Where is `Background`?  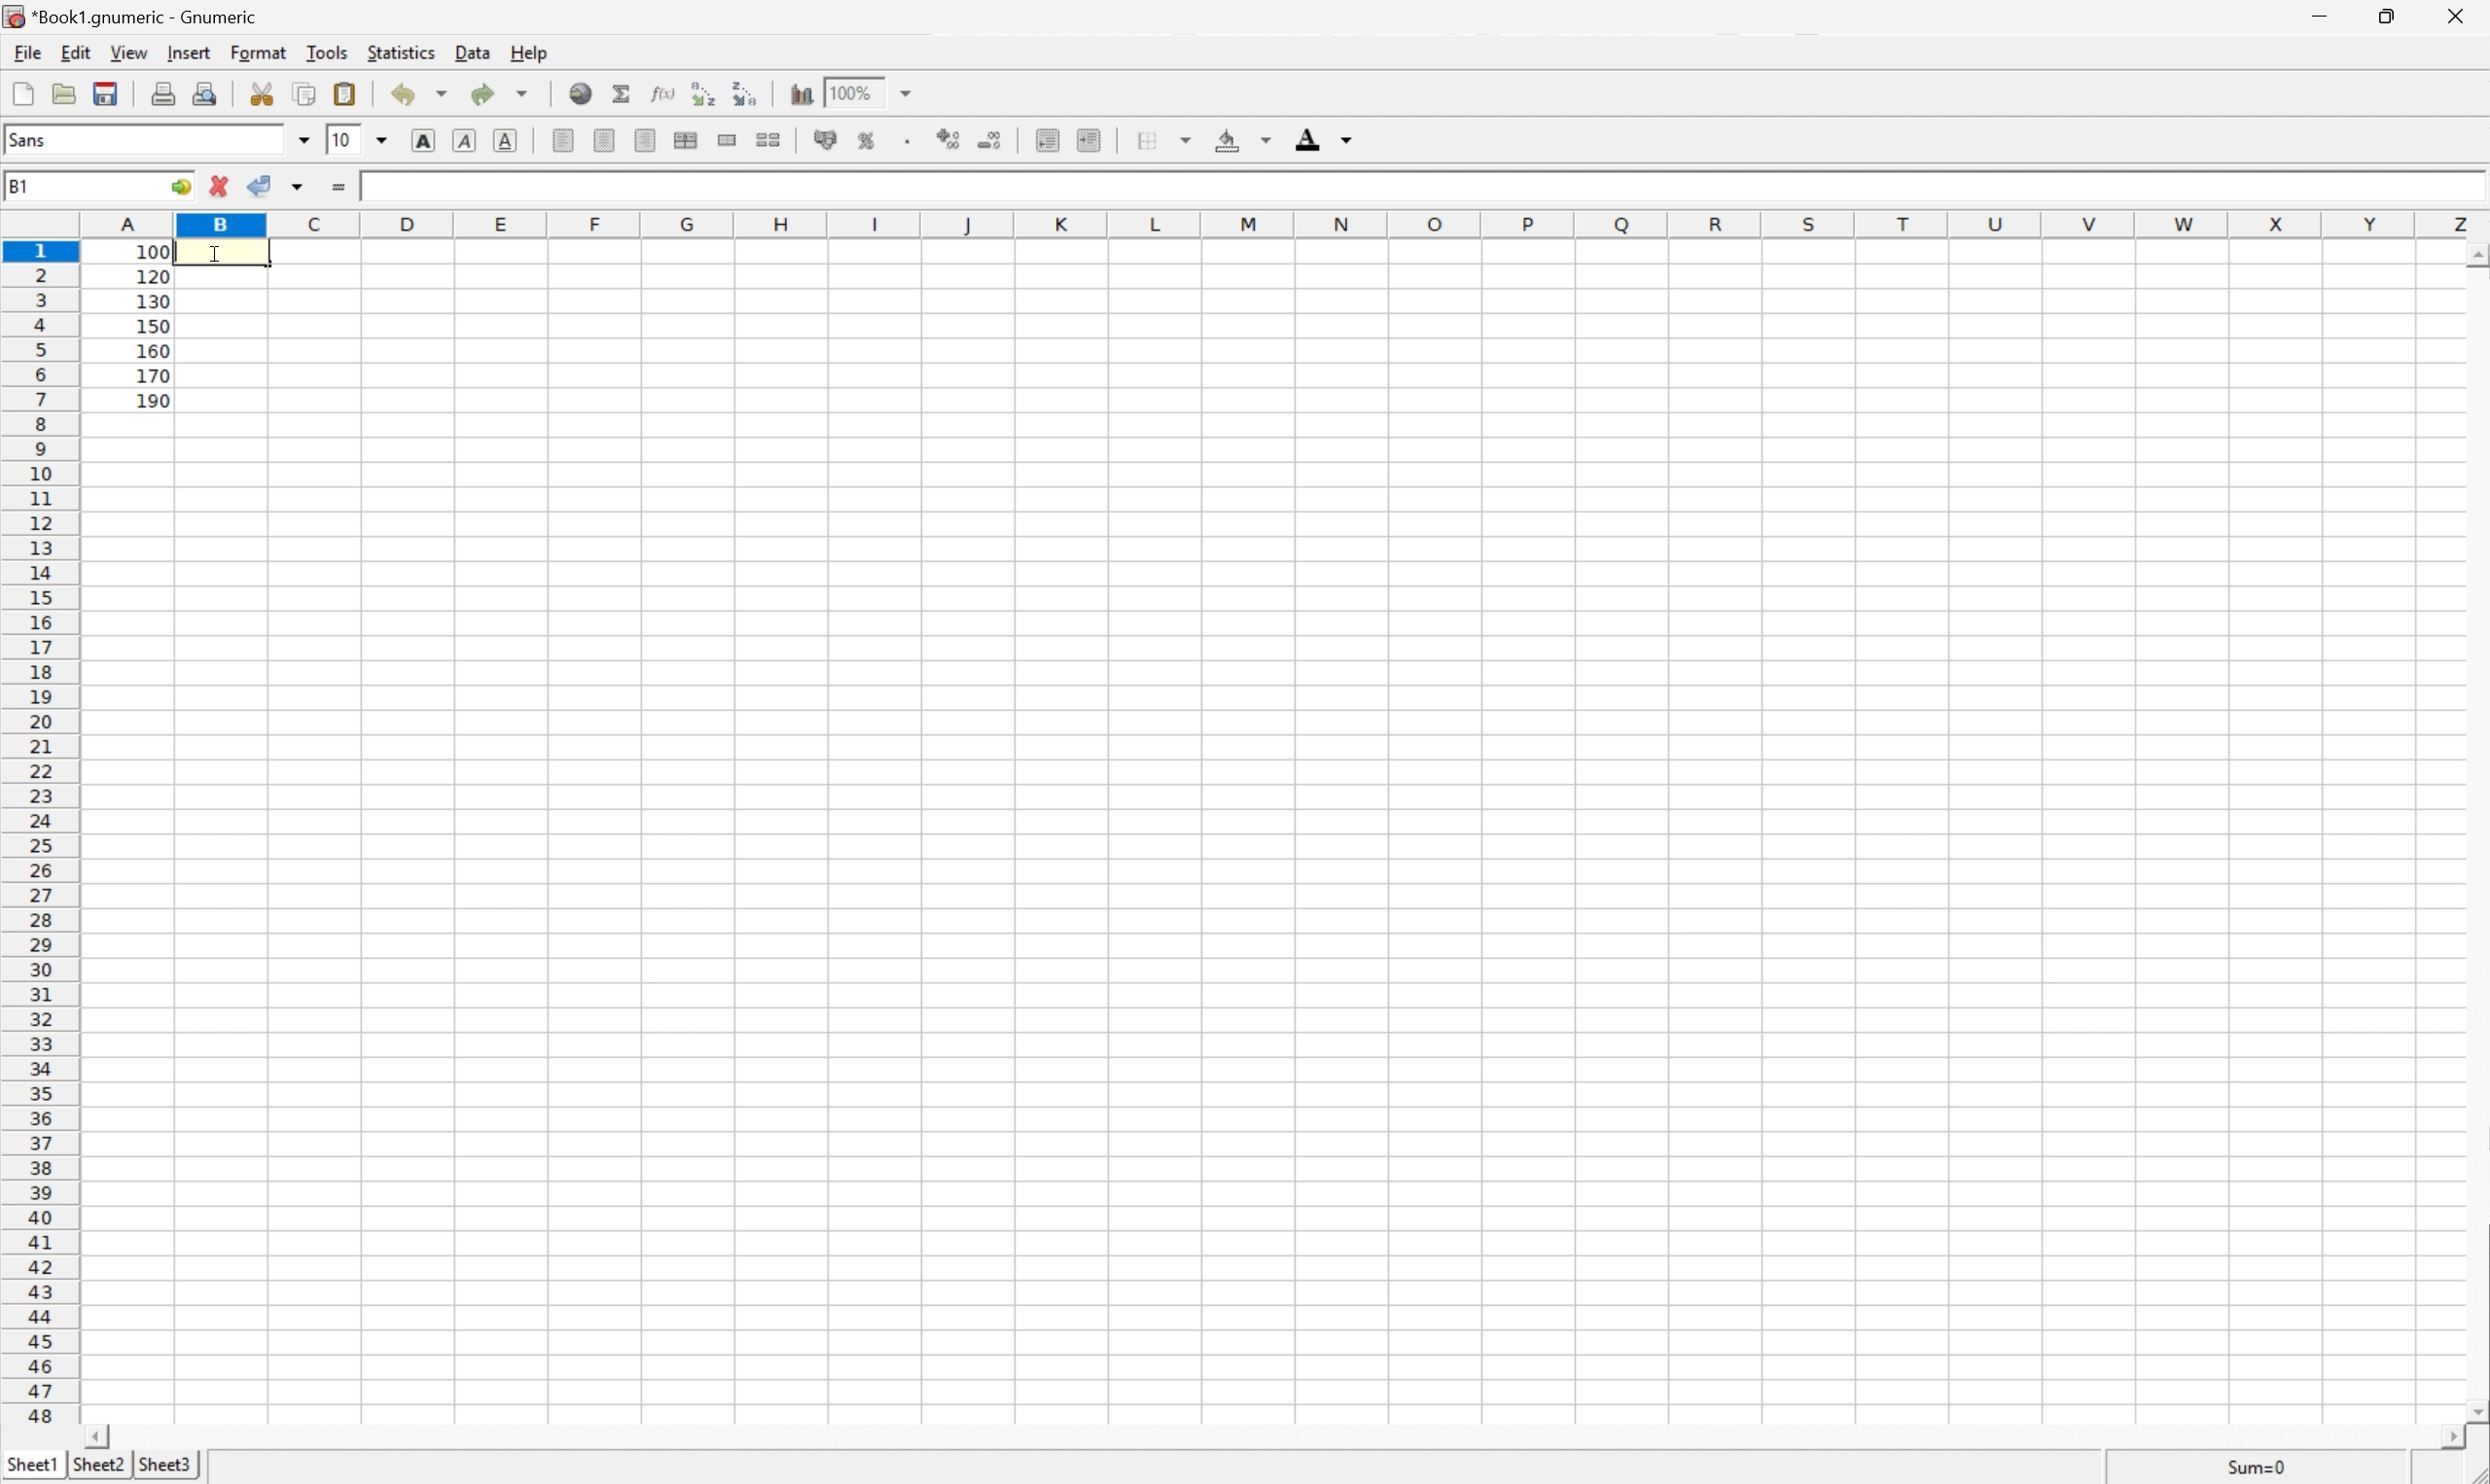 Background is located at coordinates (1237, 140).